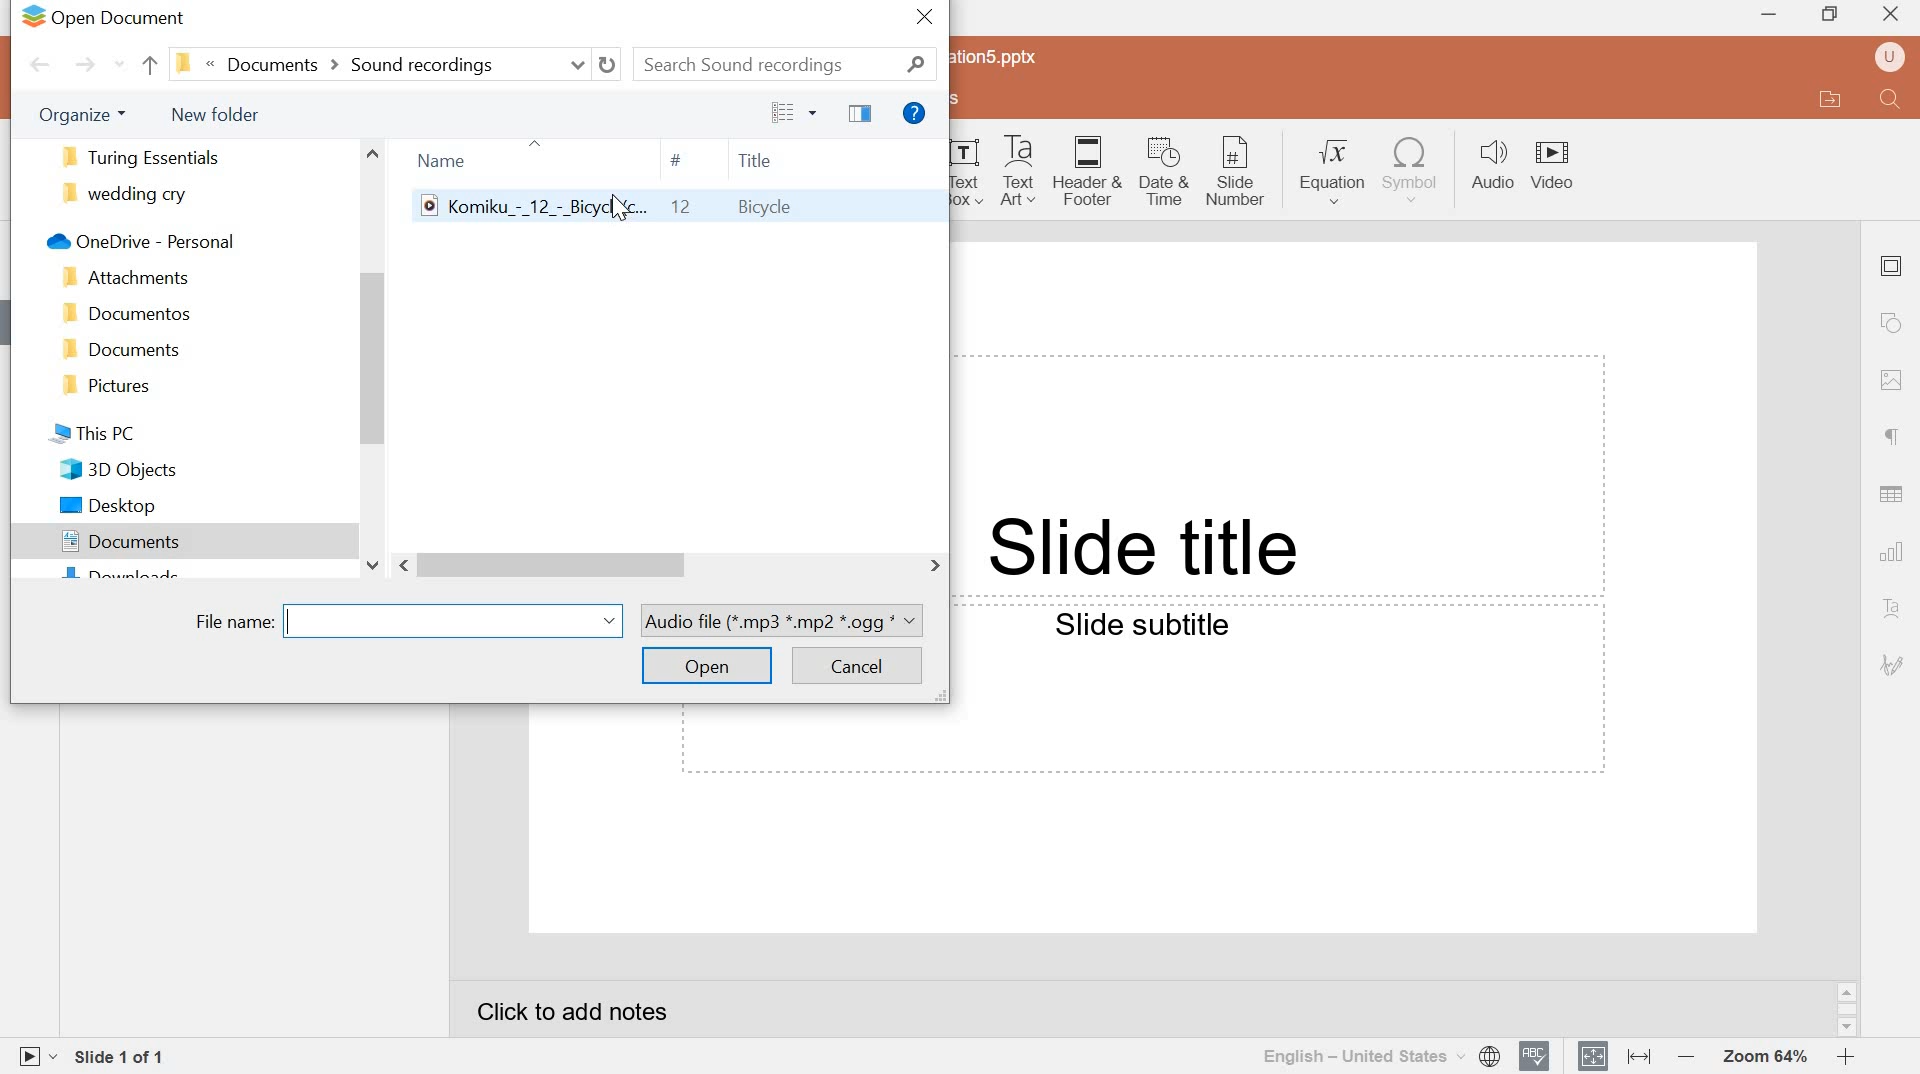 The image size is (1920, 1074). I want to click on text art settings, so click(1889, 610).